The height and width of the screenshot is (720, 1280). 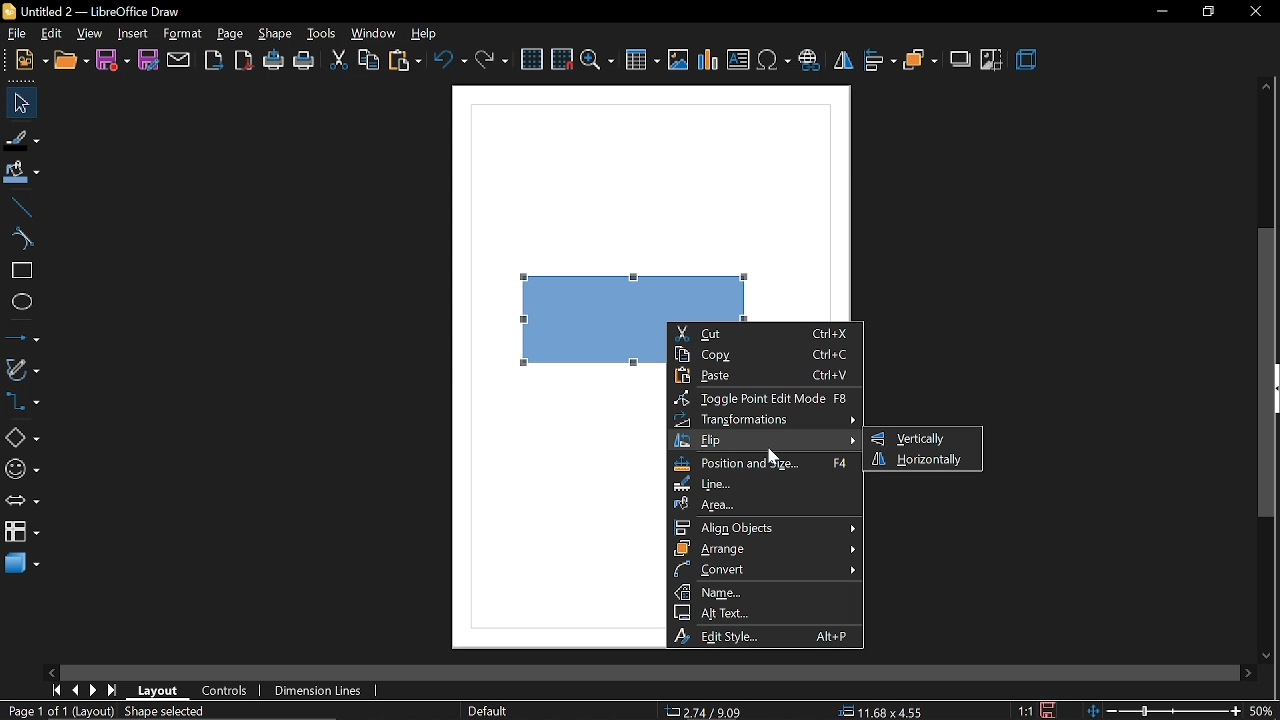 What do you see at coordinates (370, 61) in the screenshot?
I see `copy` at bounding box center [370, 61].